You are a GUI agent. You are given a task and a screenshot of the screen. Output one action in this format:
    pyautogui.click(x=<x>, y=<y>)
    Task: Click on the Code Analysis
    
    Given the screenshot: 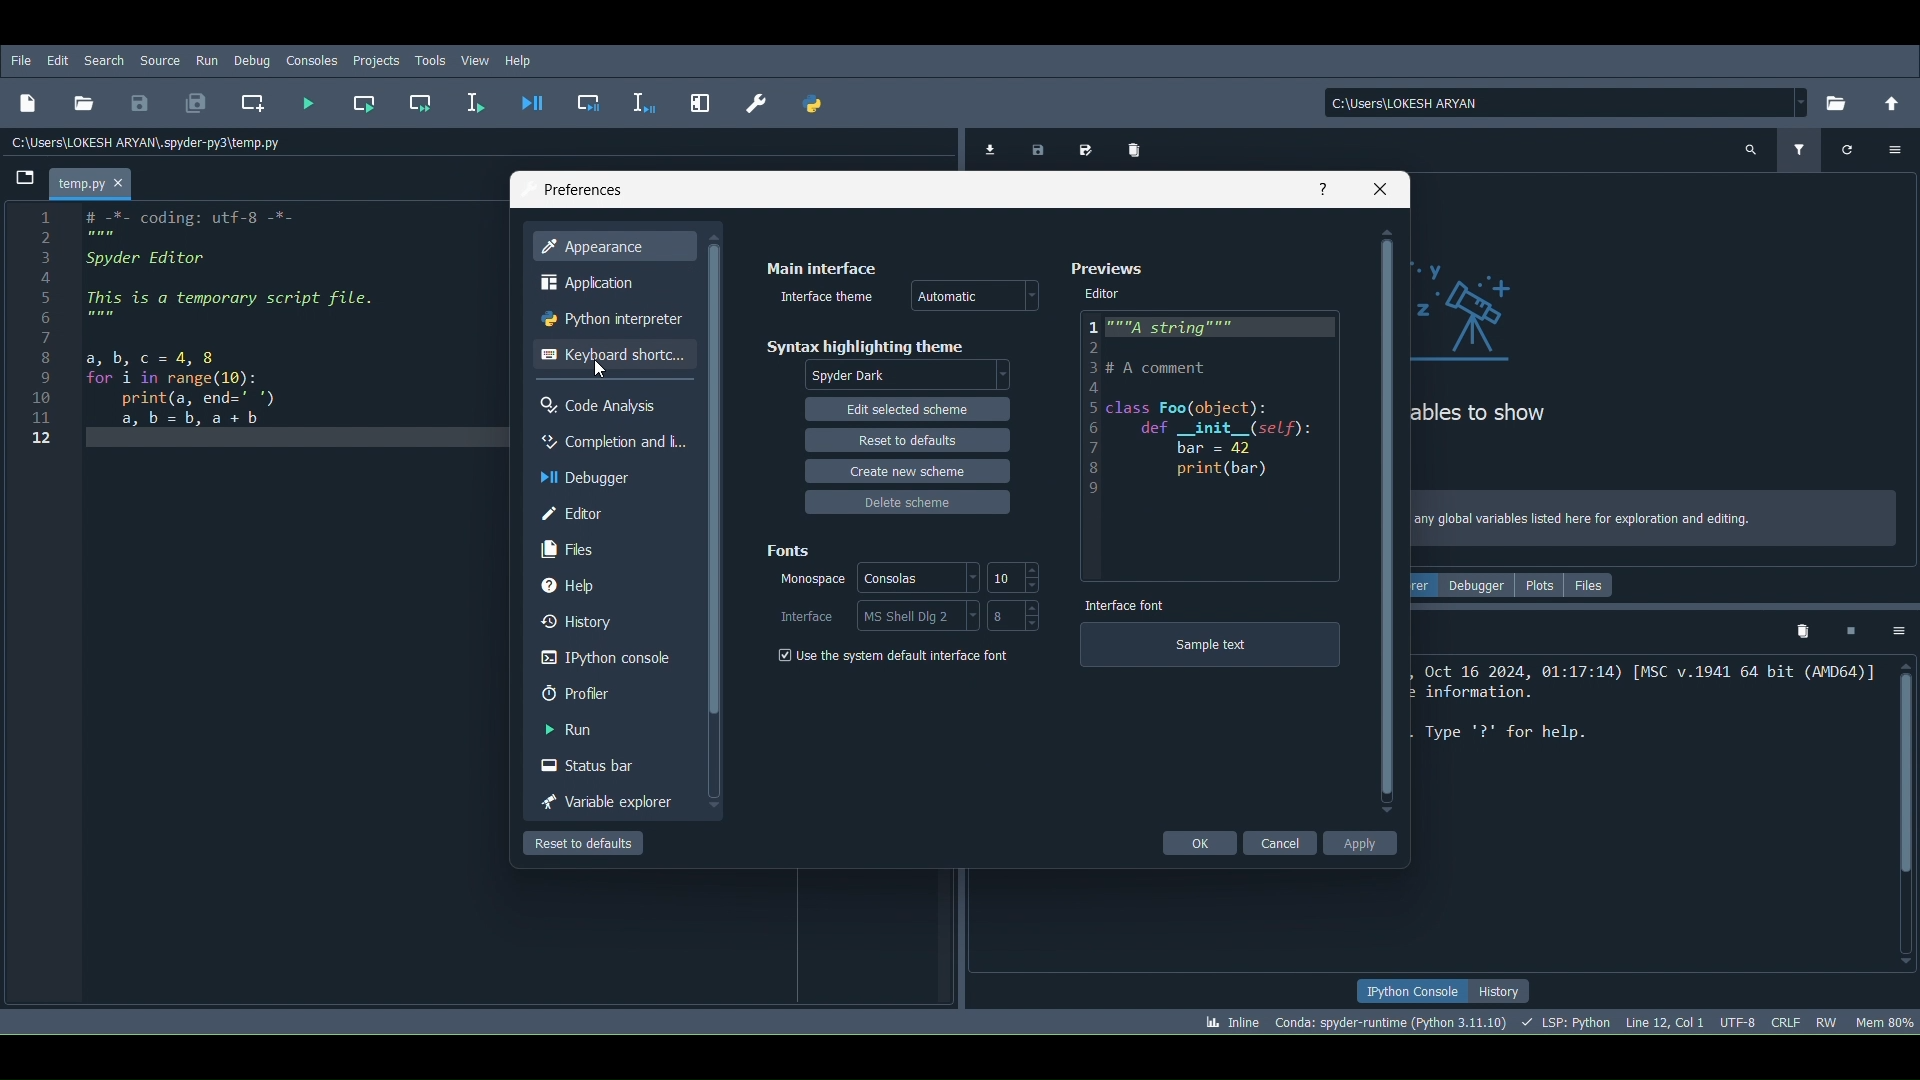 What is the action you would take?
    pyautogui.click(x=604, y=404)
    